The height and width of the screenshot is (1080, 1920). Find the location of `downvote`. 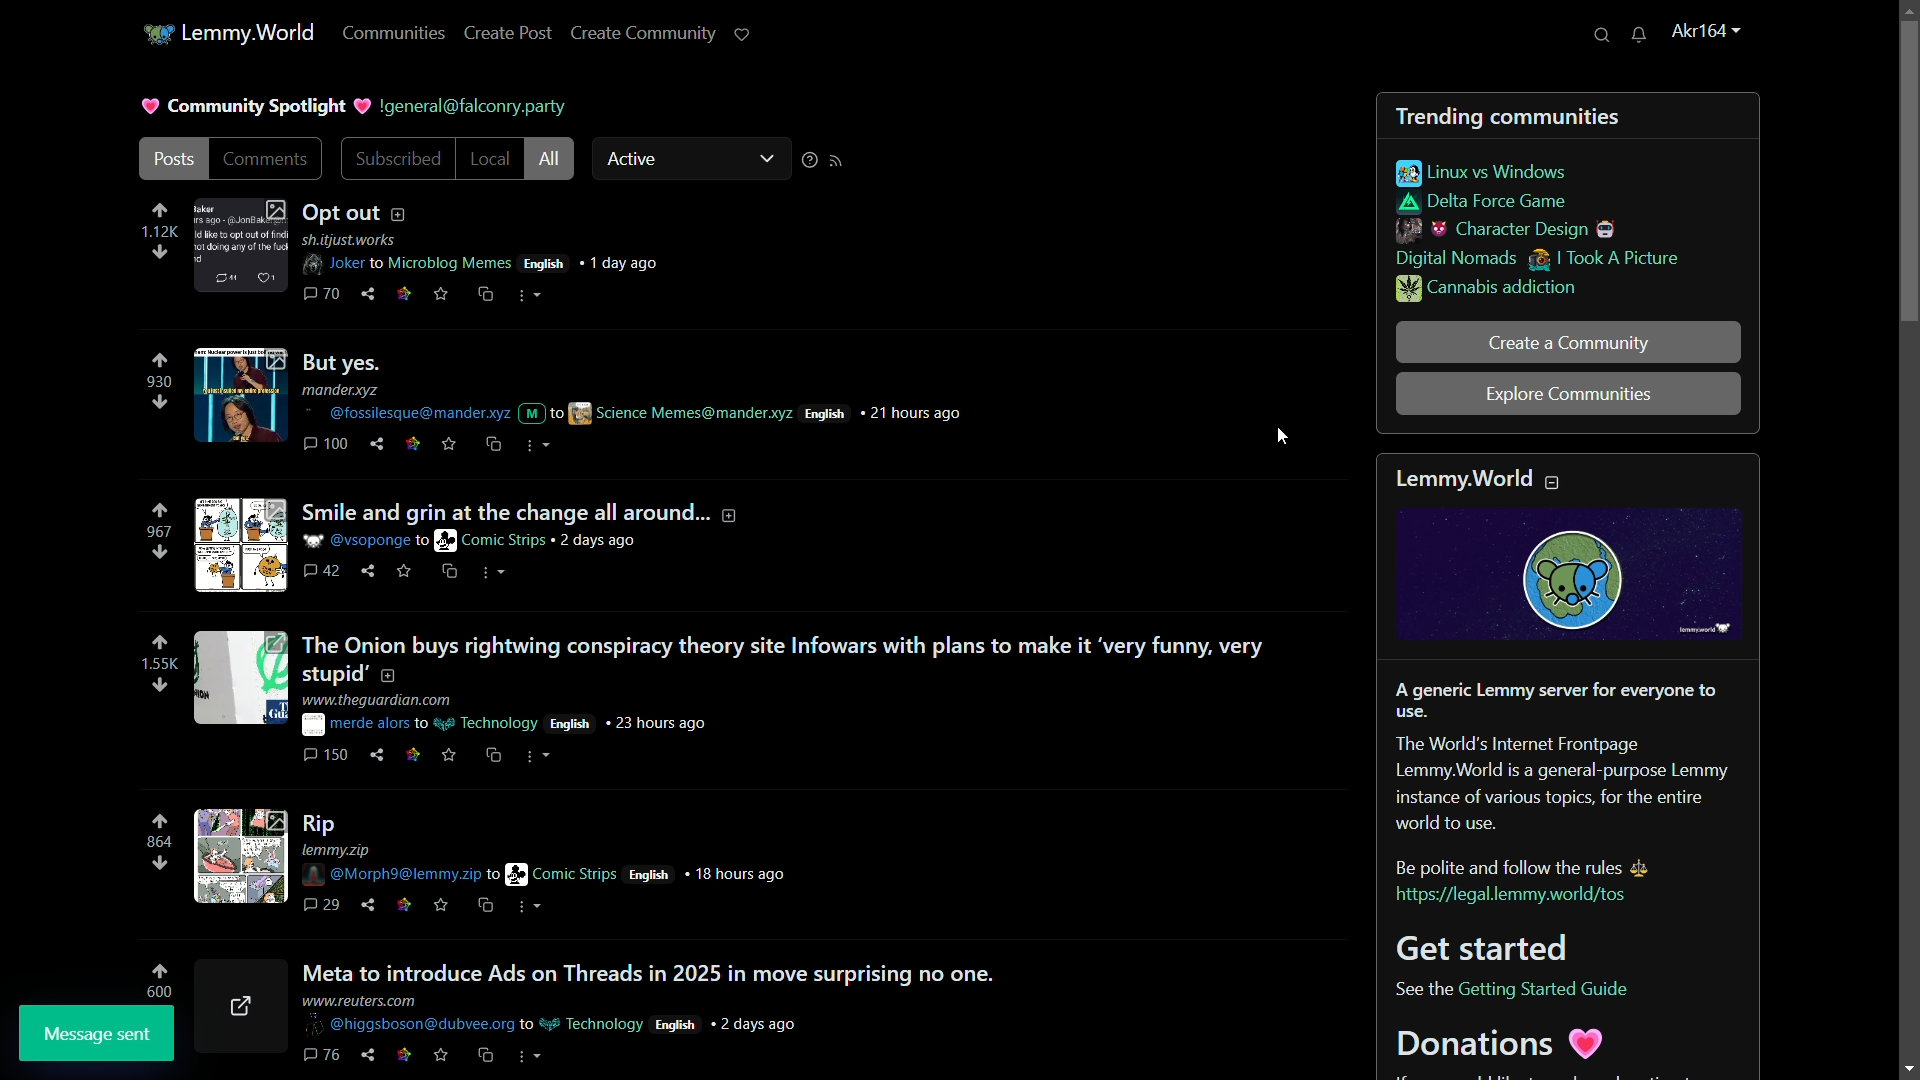

downvote is located at coordinates (159, 687).